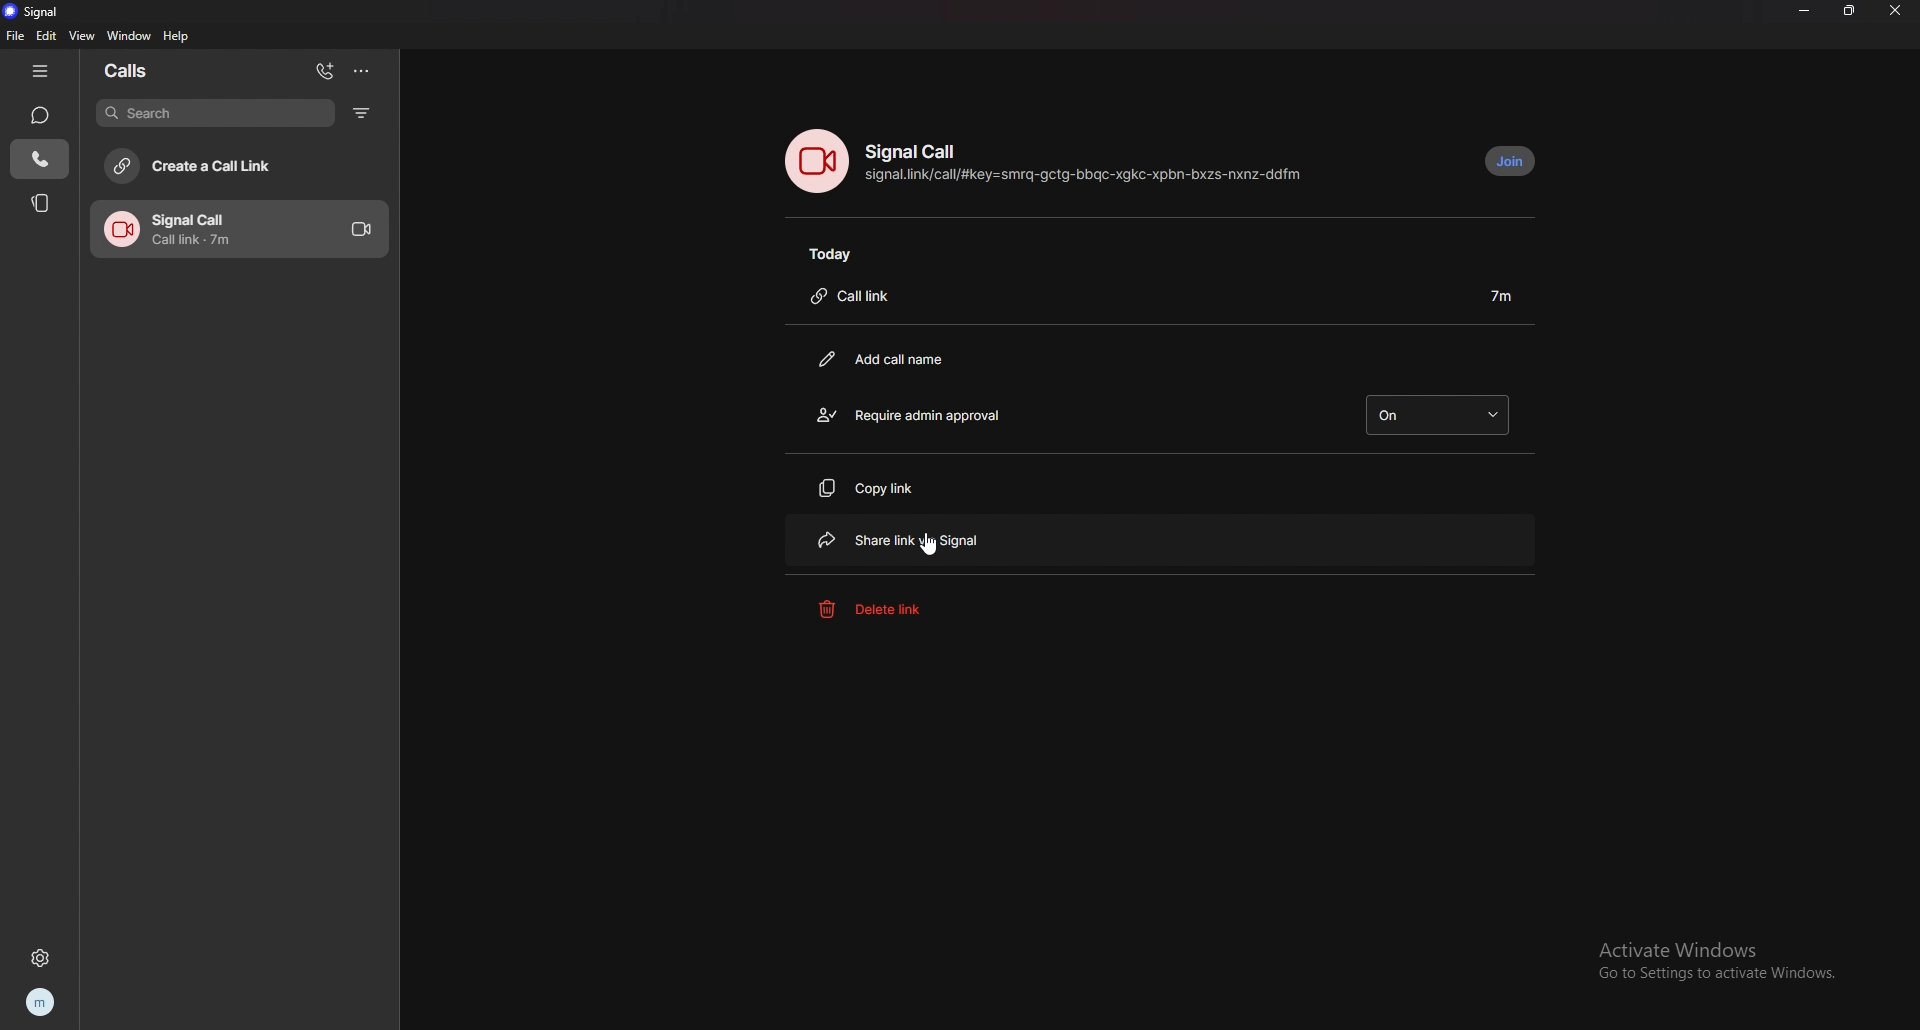 Image resolution: width=1920 pixels, height=1030 pixels. Describe the element at coordinates (839, 254) in the screenshot. I see `today` at that location.